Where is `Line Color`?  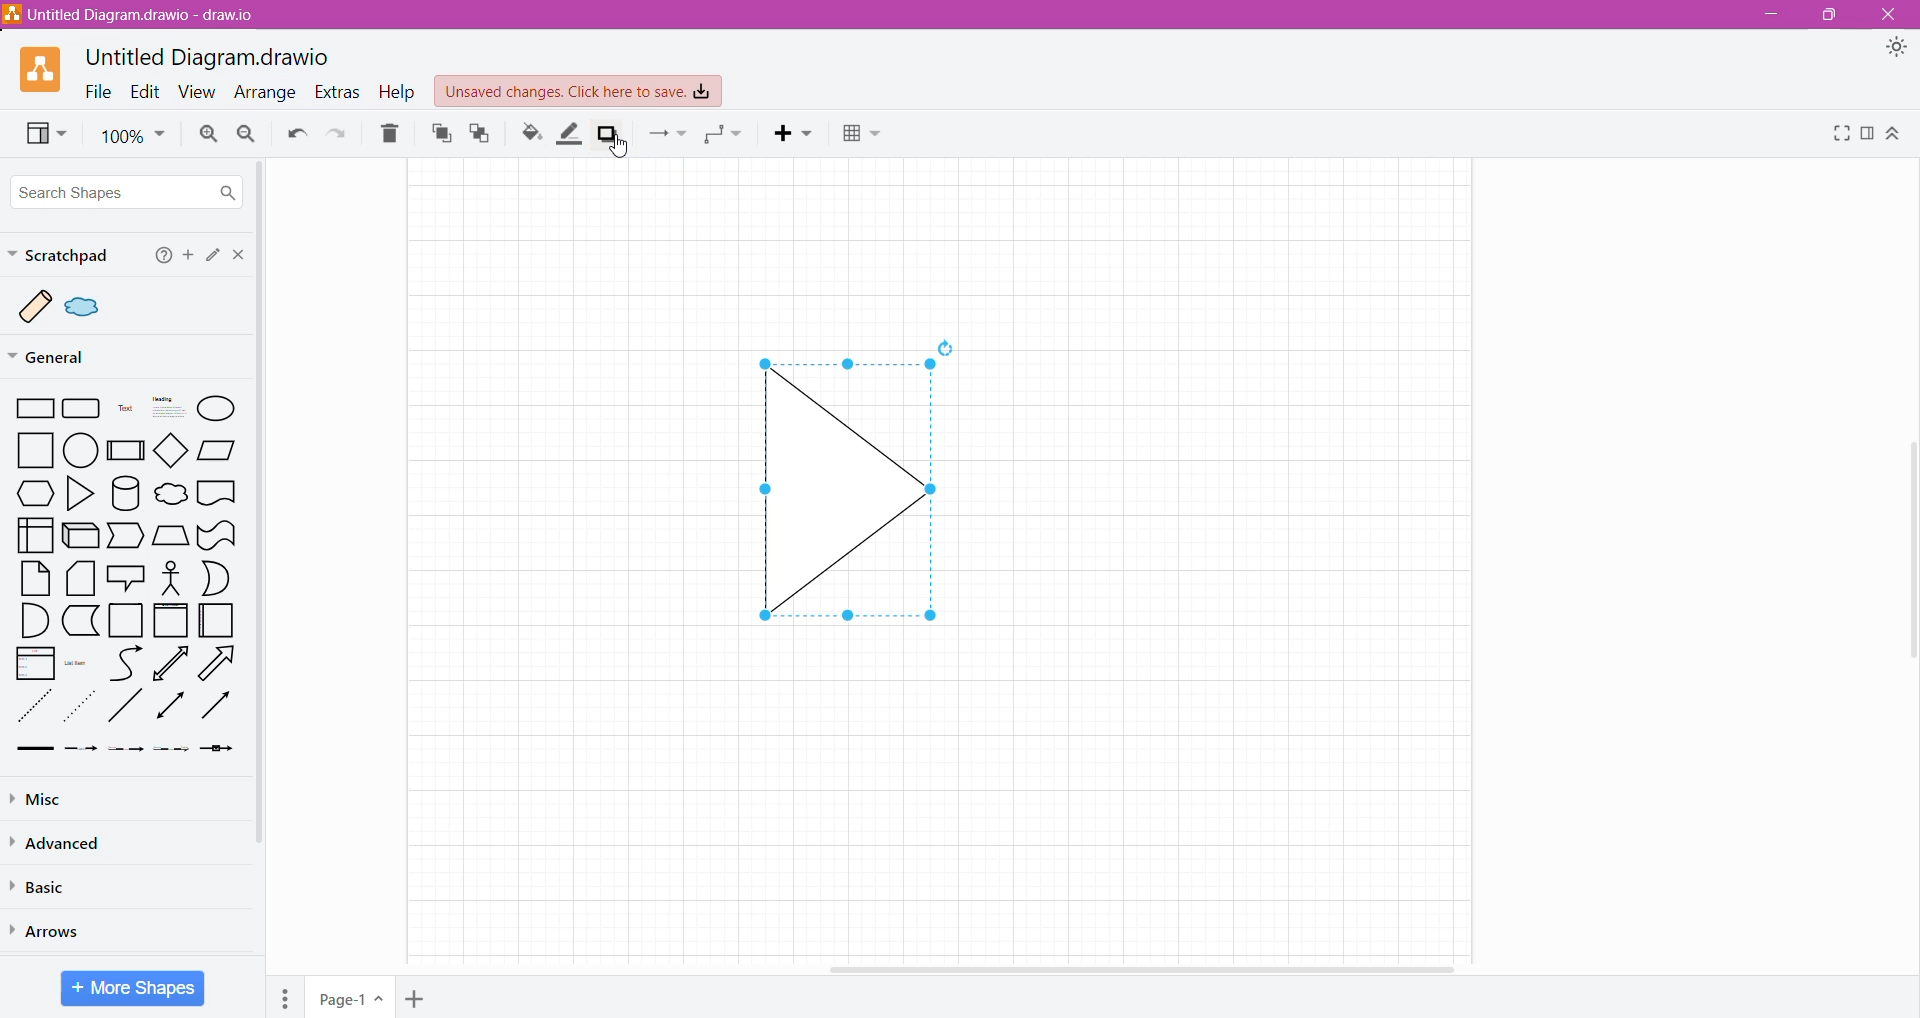 Line Color is located at coordinates (570, 135).